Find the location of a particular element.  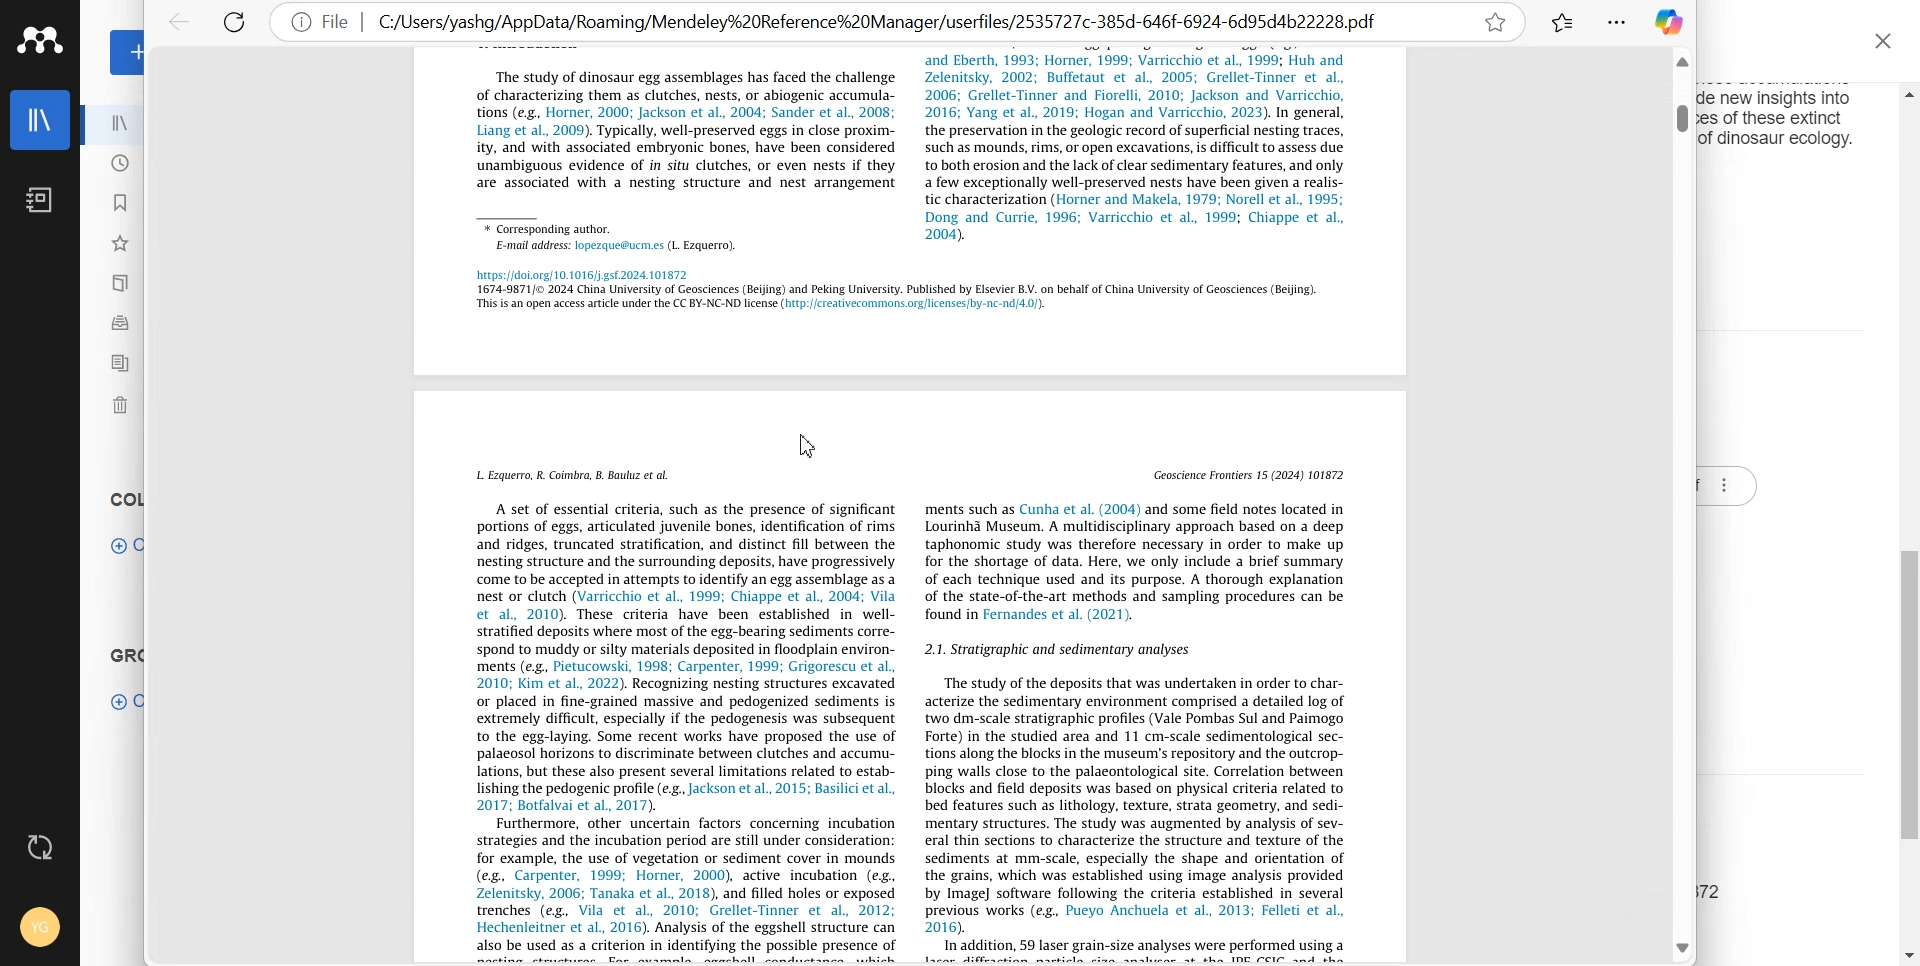

Favorites is located at coordinates (1562, 23).